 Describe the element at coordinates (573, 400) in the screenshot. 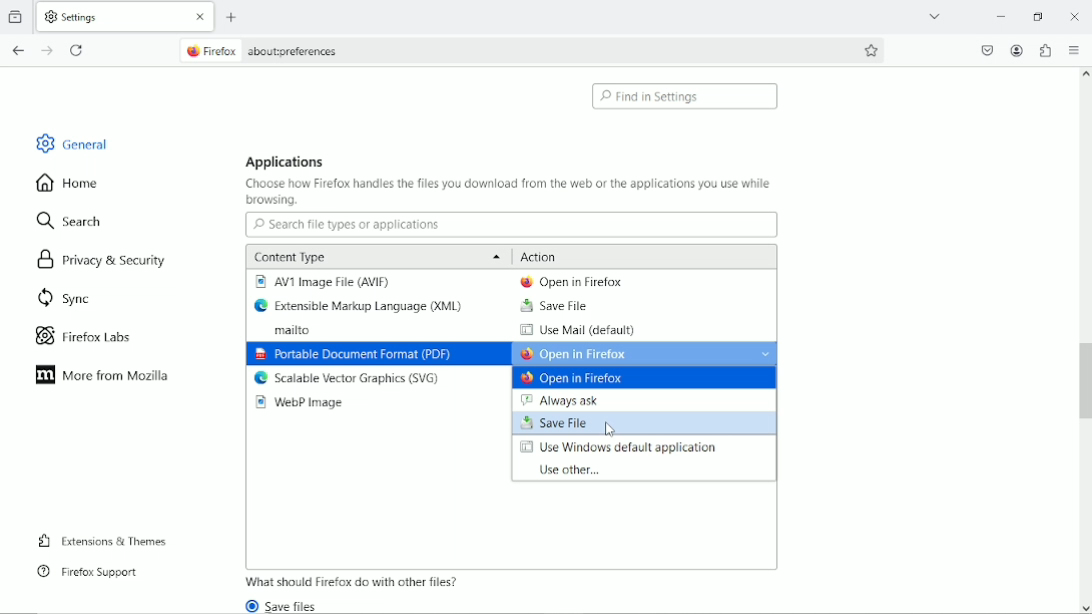

I see `Always ask` at that location.